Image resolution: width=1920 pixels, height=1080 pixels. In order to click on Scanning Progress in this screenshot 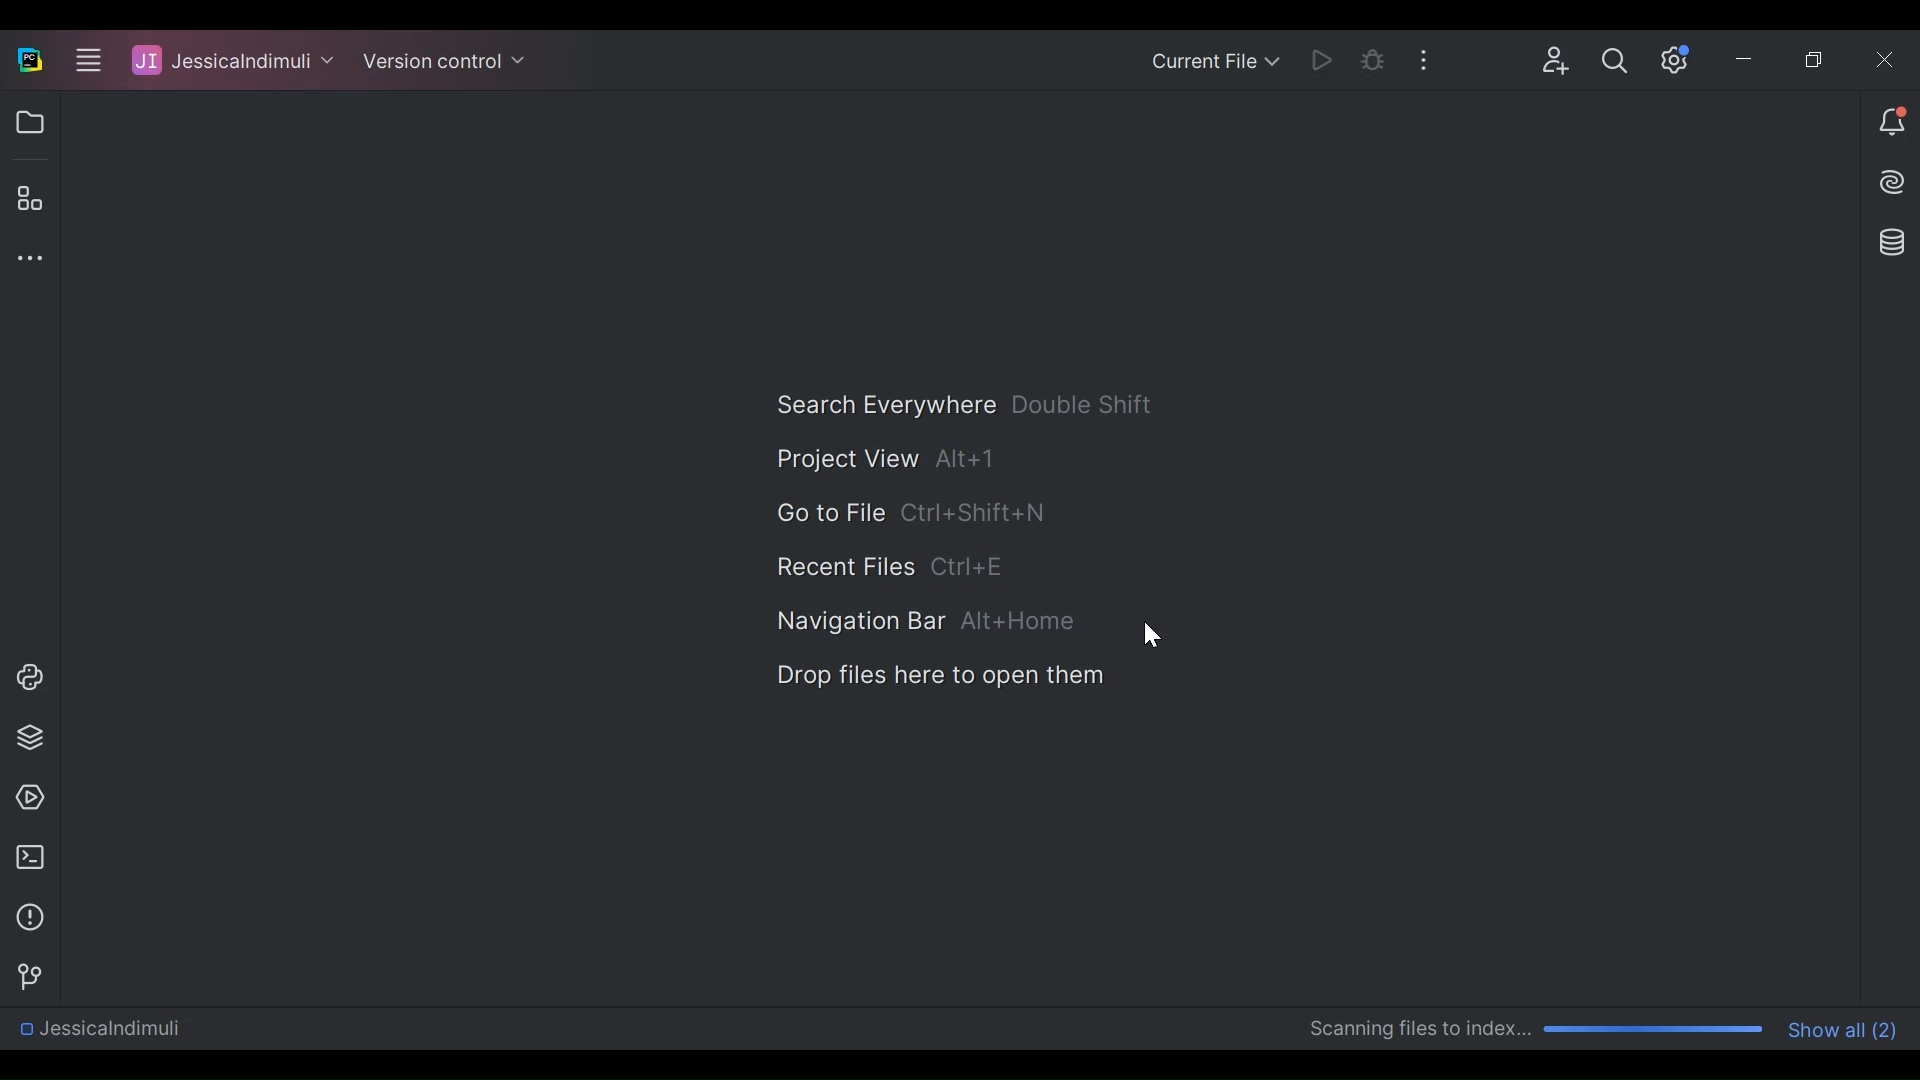, I will do `click(1538, 1030)`.